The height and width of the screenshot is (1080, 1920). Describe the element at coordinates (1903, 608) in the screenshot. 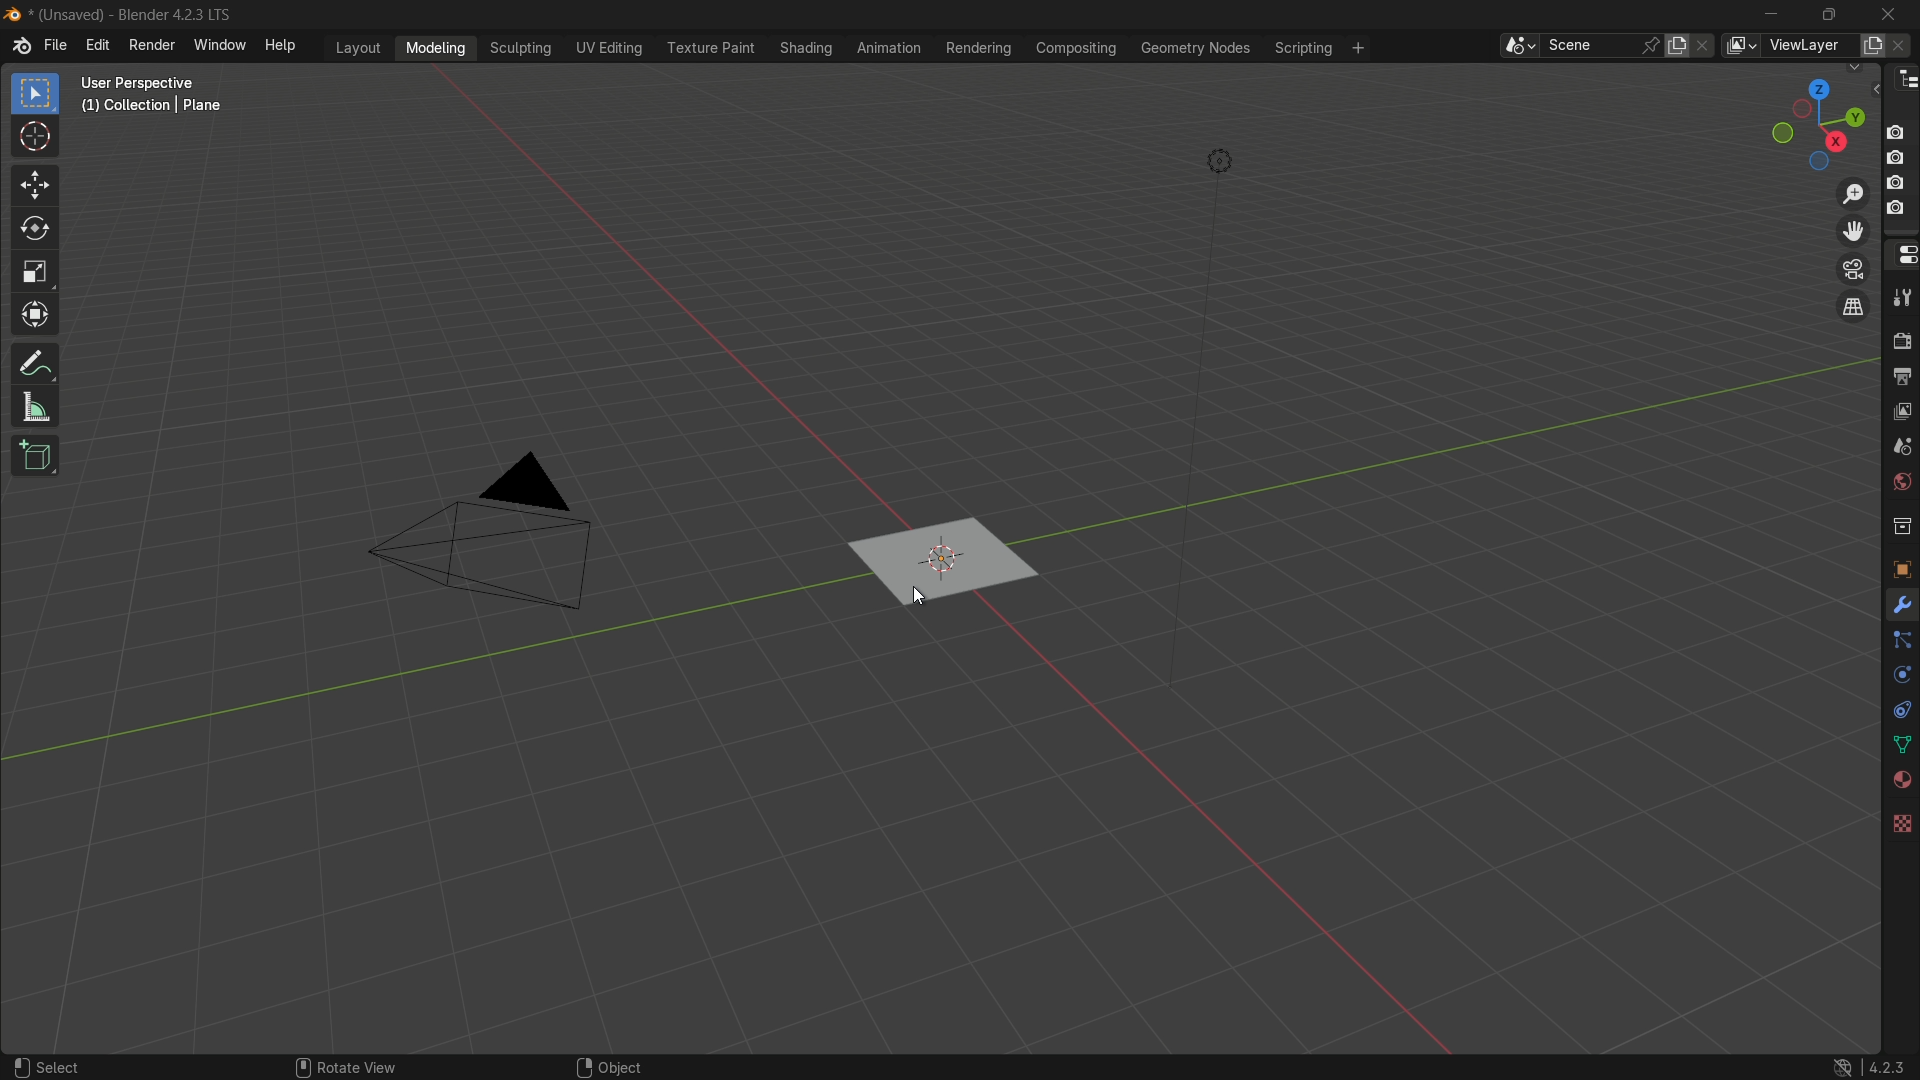

I see `tools` at that location.